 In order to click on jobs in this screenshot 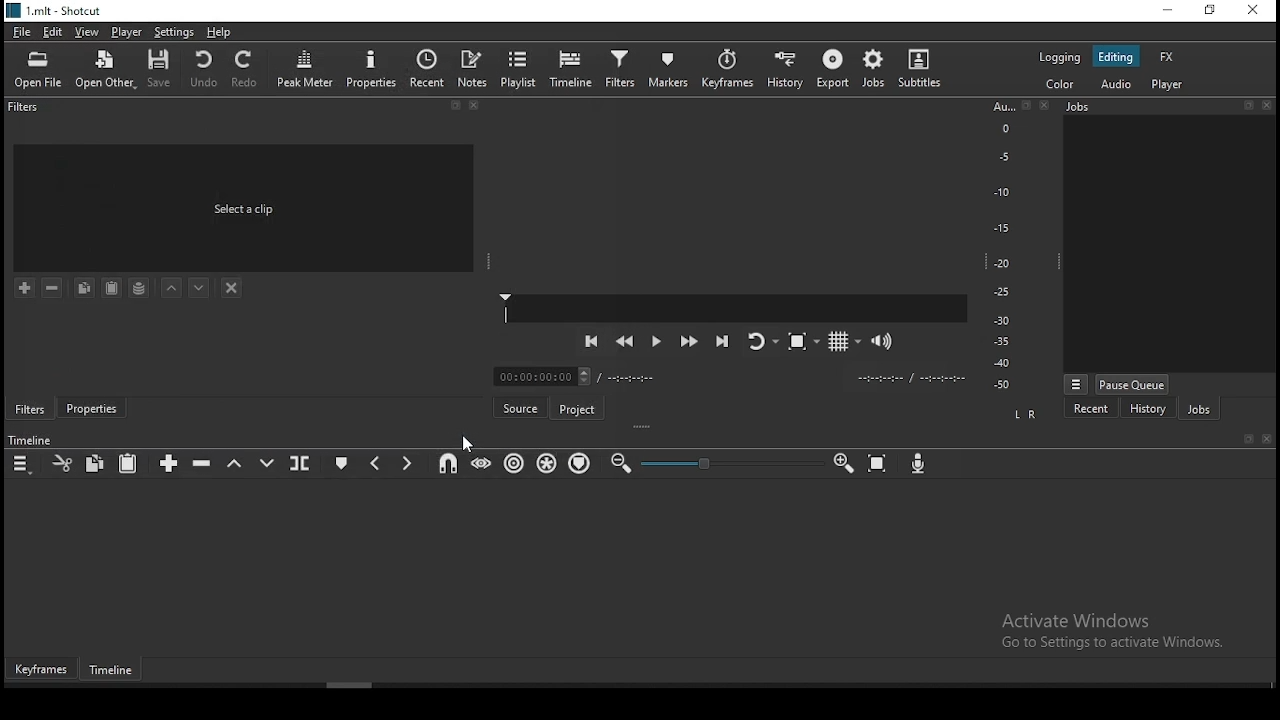, I will do `click(1198, 408)`.